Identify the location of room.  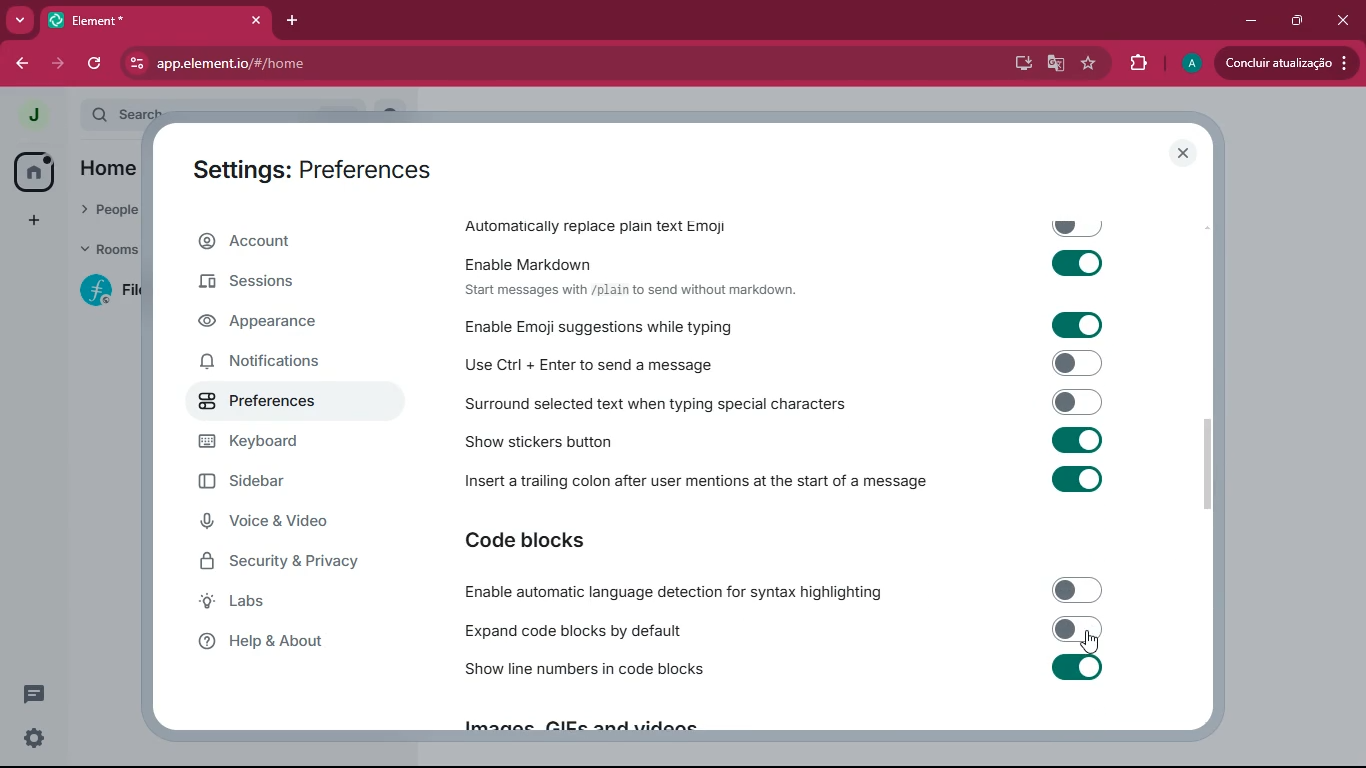
(102, 291).